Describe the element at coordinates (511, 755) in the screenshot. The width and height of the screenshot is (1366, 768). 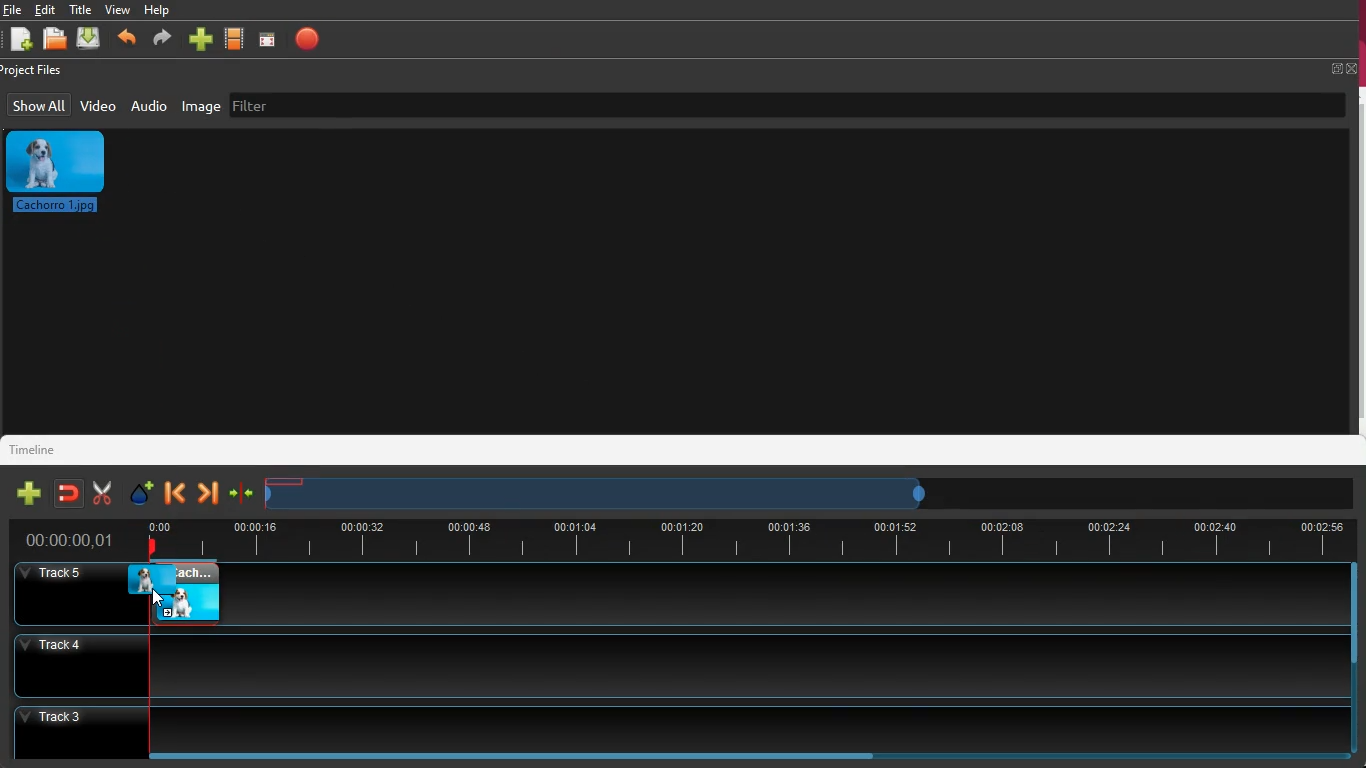
I see `scroll bar` at that location.